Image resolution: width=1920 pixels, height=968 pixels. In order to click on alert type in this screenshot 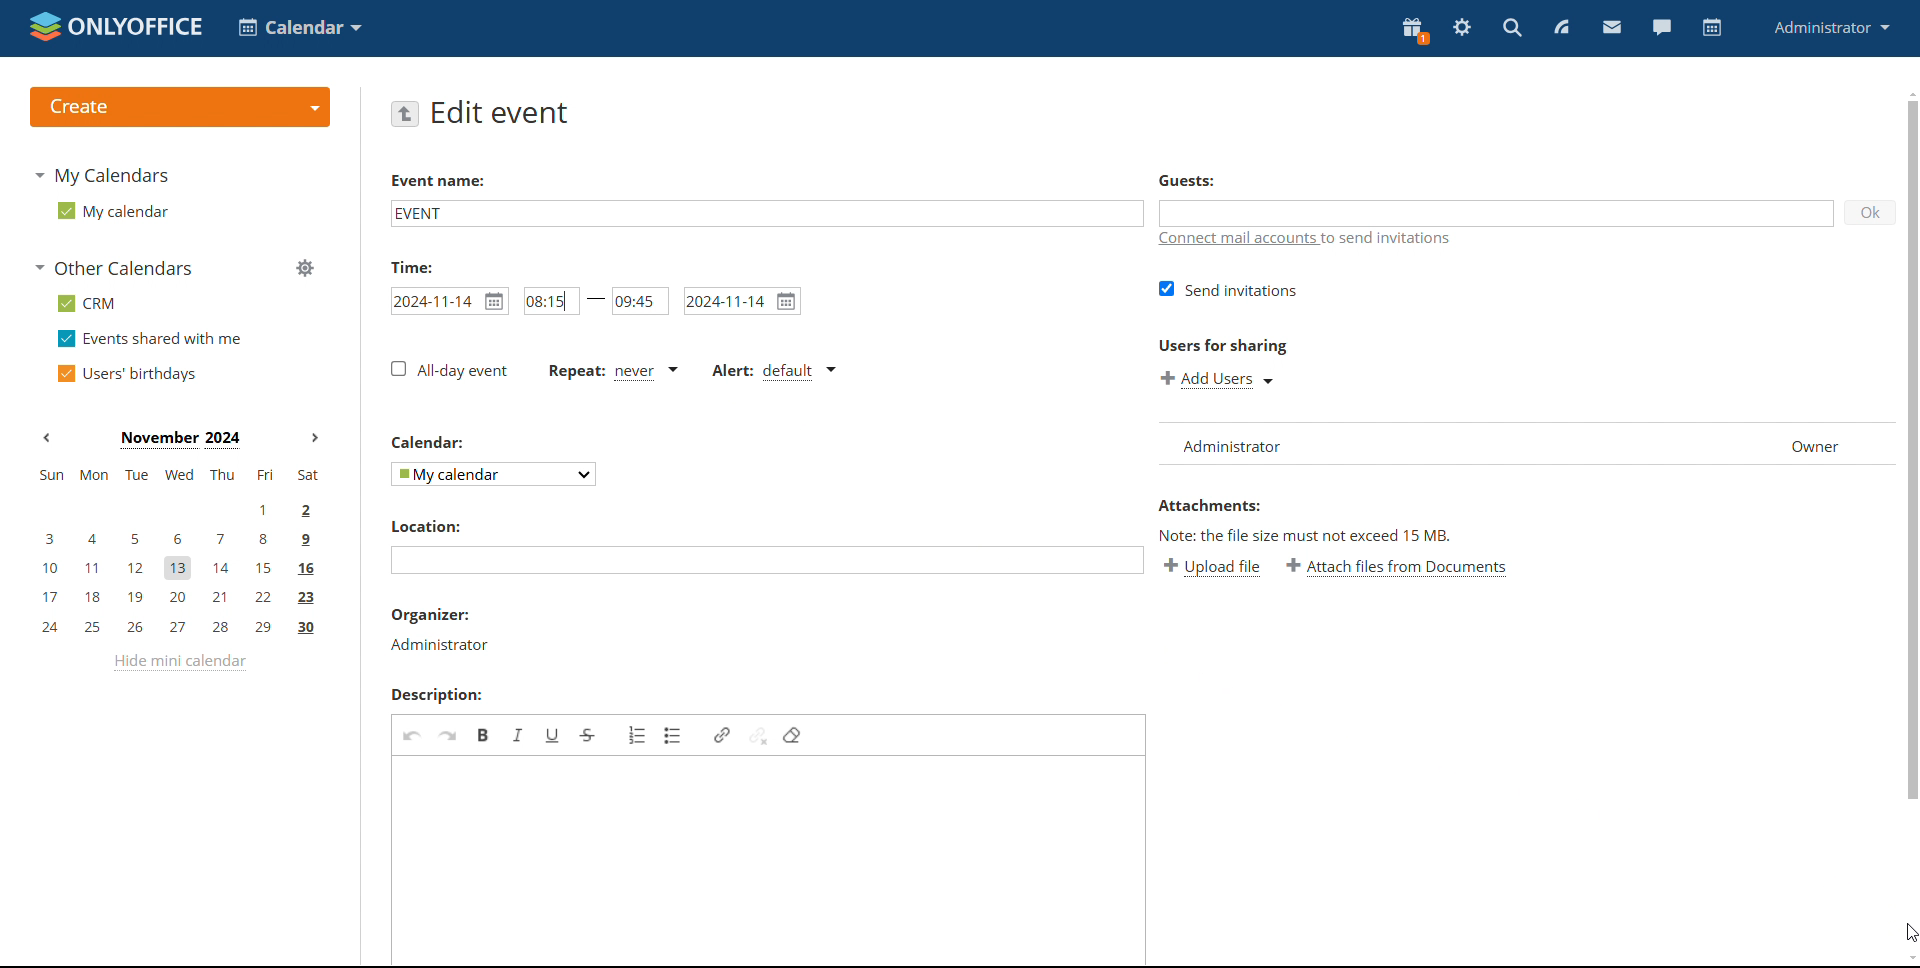, I will do `click(774, 371)`.